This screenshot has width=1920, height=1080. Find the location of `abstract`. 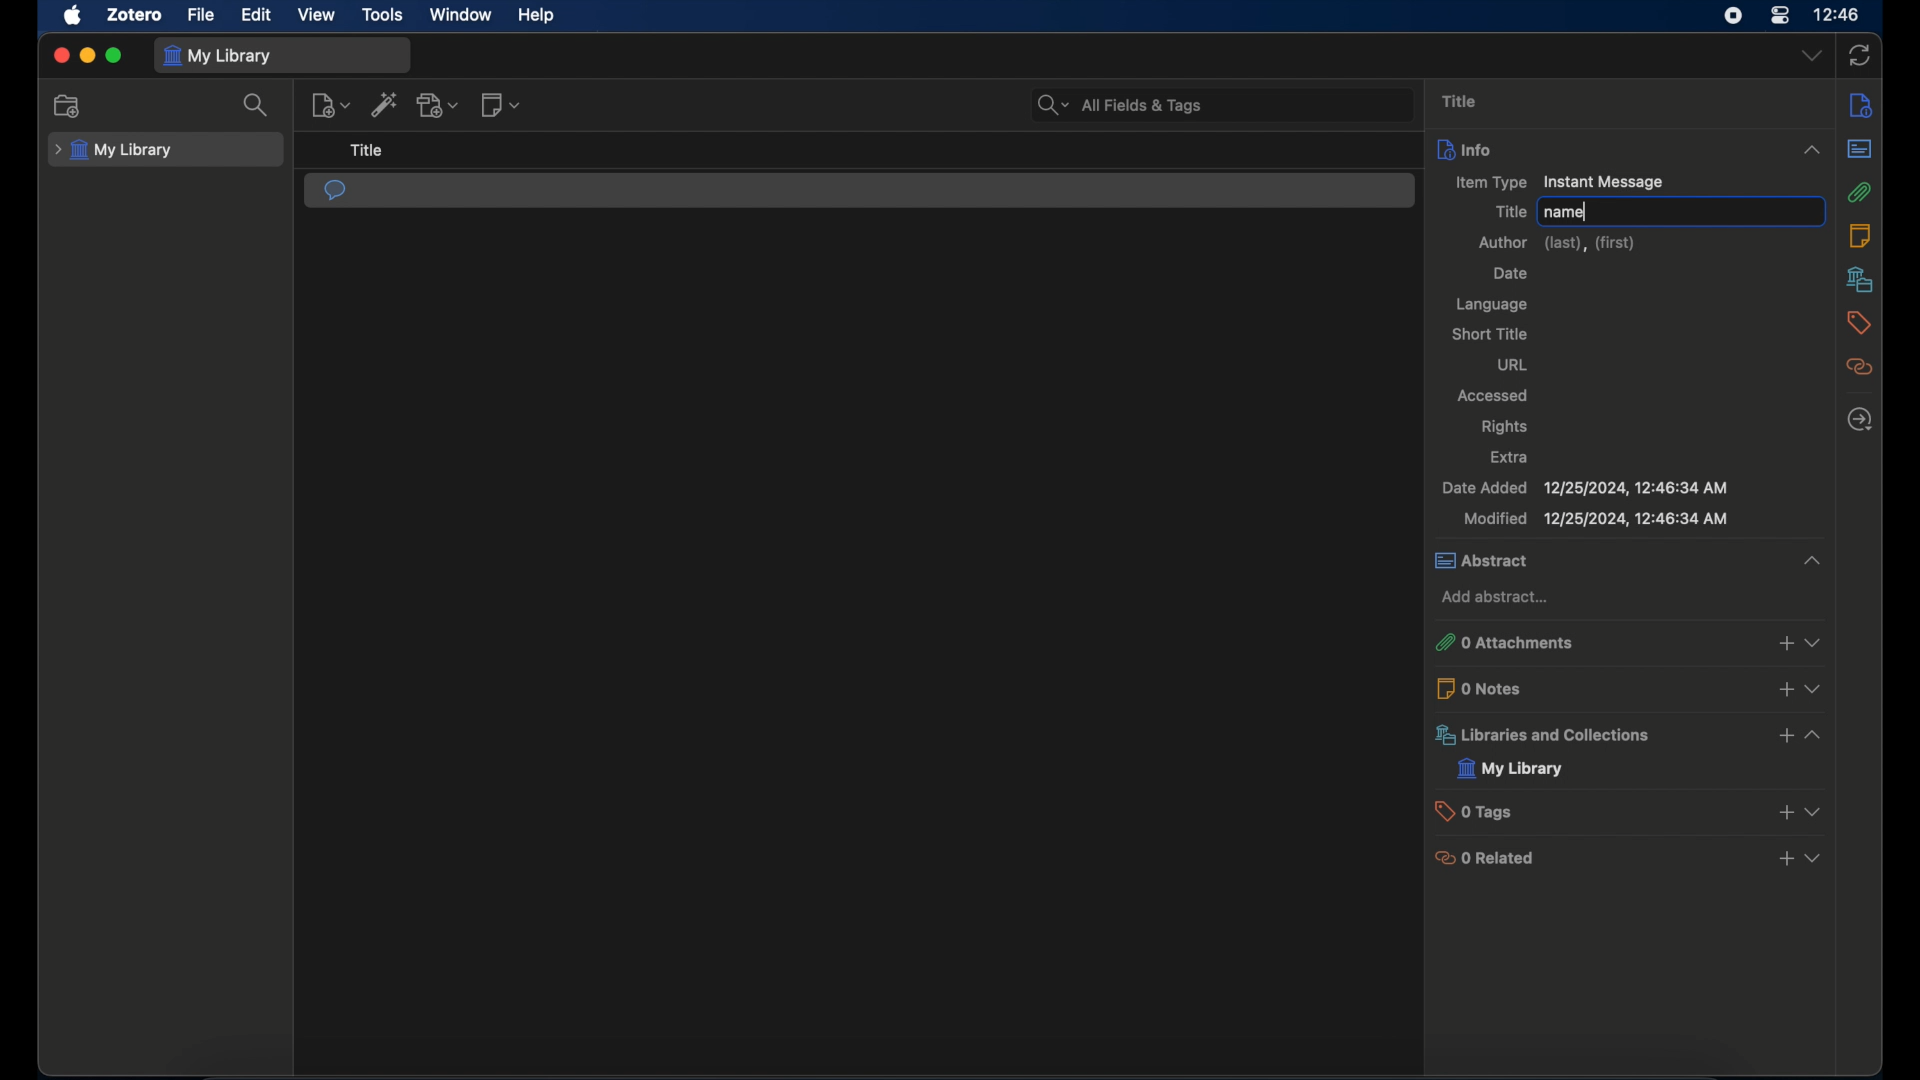

abstract is located at coordinates (1627, 560).